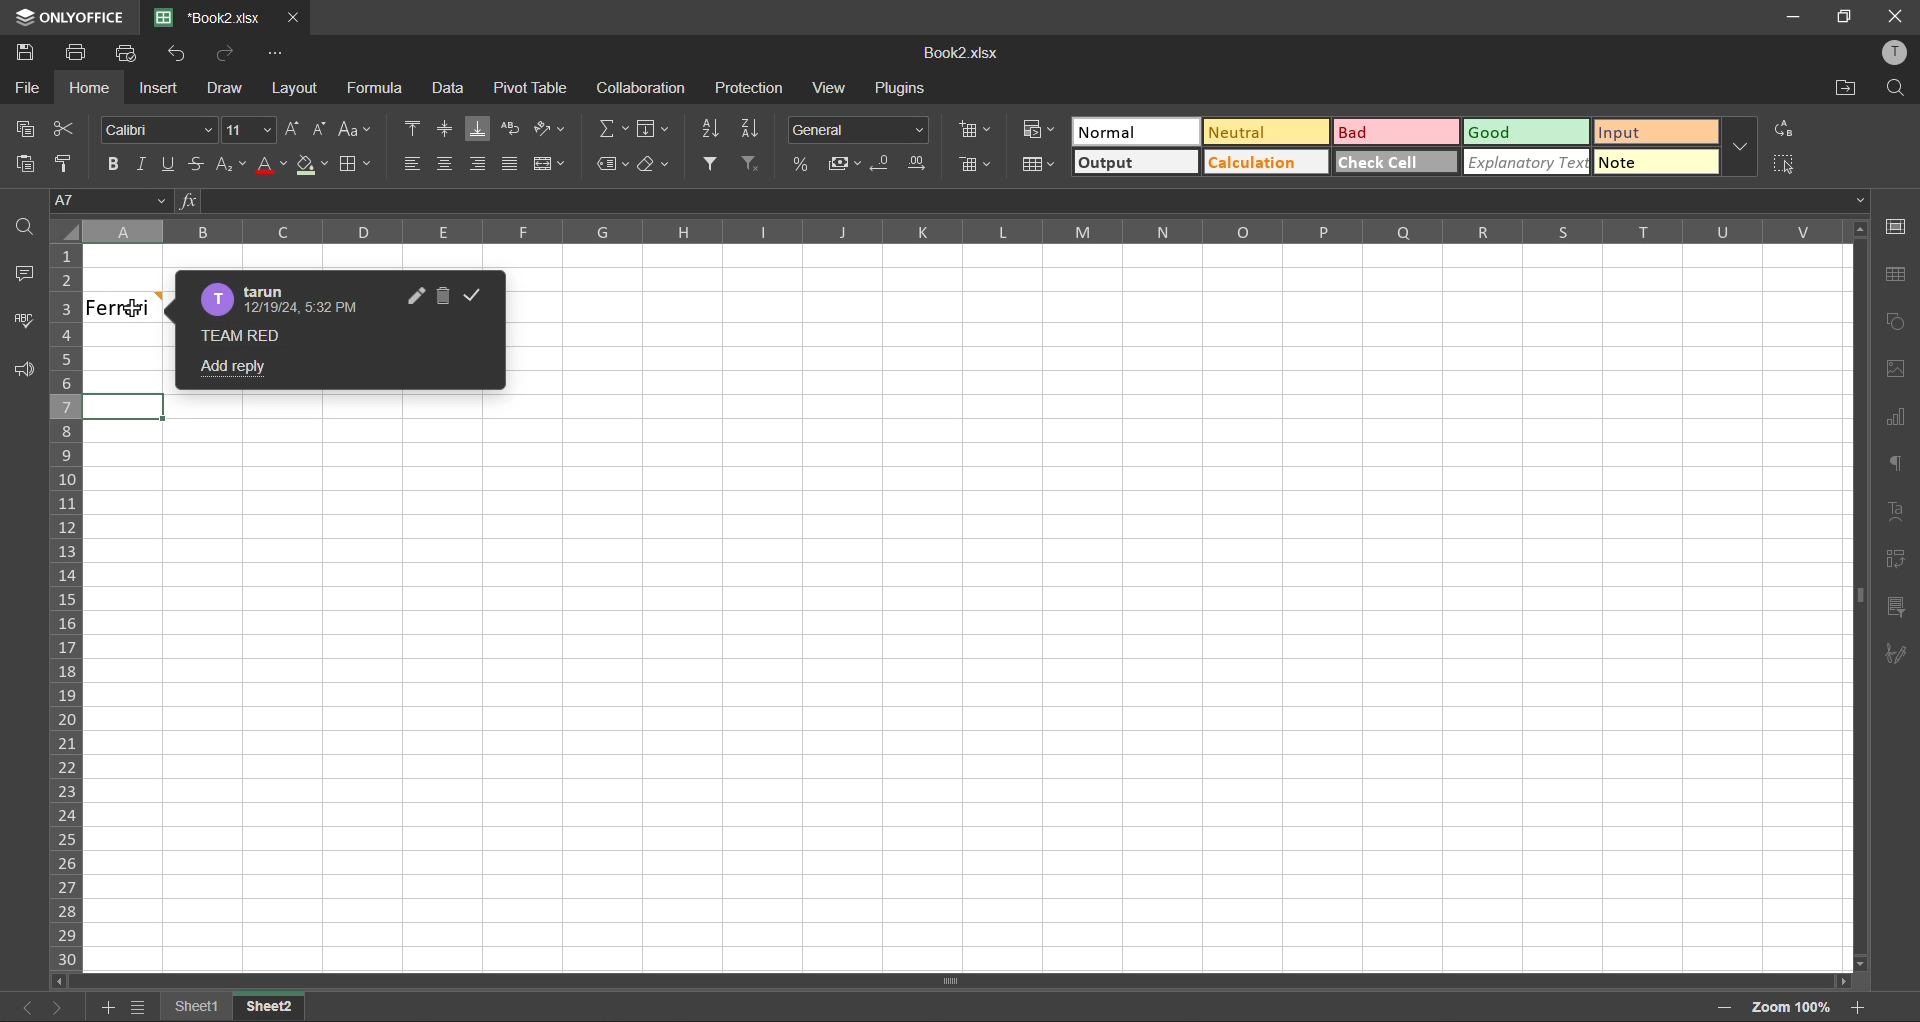 This screenshot has width=1920, height=1022. Describe the element at coordinates (920, 164) in the screenshot. I see `increase decimal` at that location.